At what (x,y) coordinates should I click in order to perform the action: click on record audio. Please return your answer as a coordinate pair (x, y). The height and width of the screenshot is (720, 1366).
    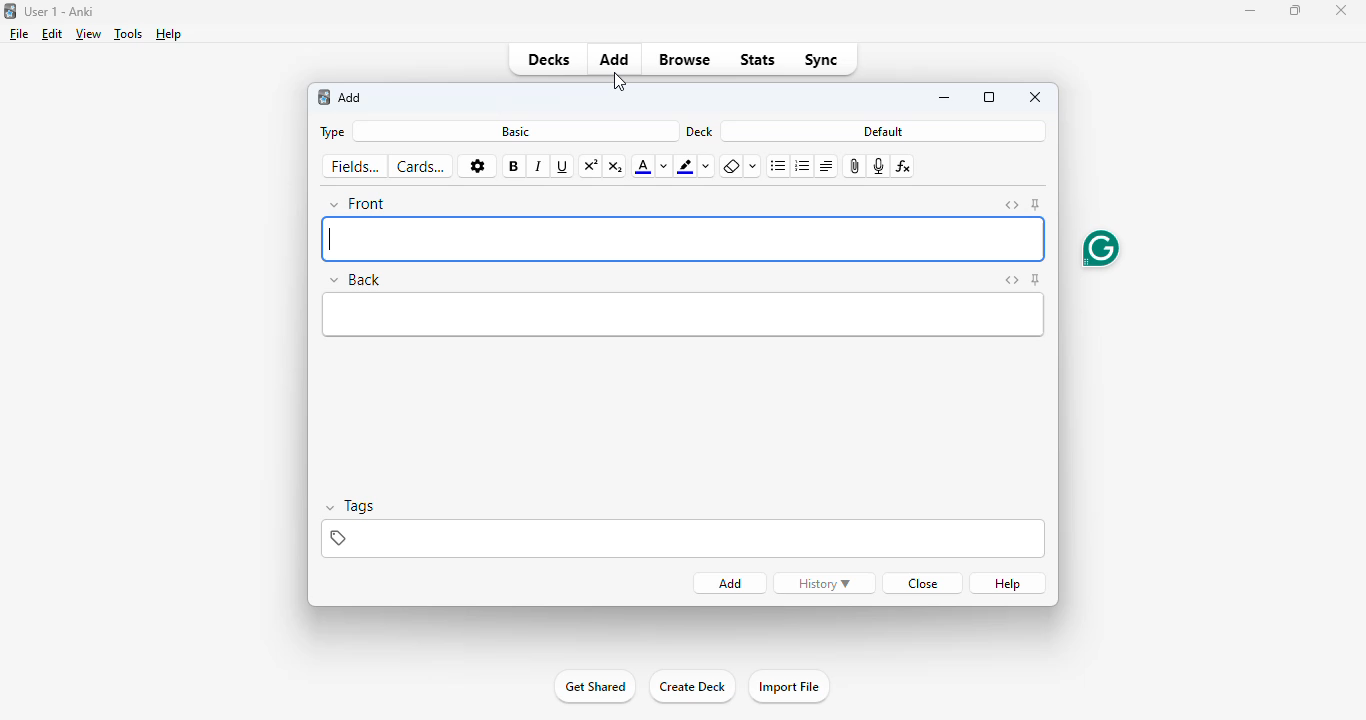
    Looking at the image, I should click on (879, 166).